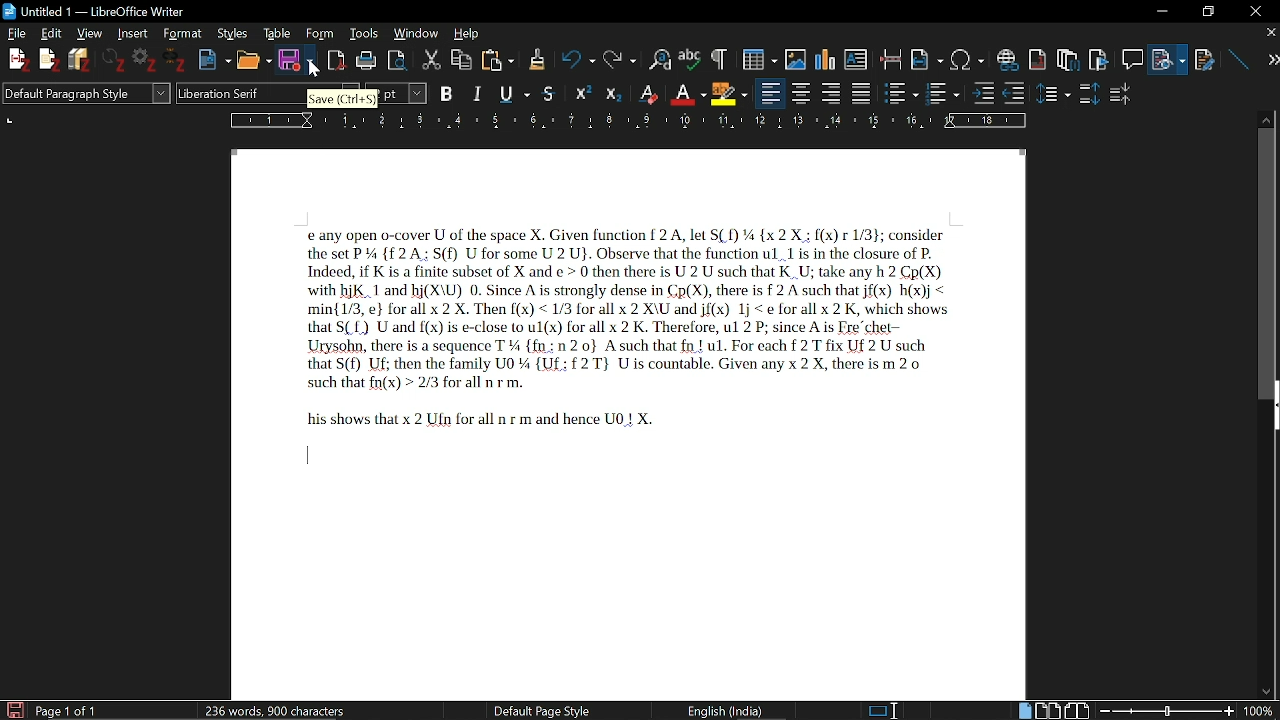 The width and height of the screenshot is (1280, 720). Describe the element at coordinates (228, 95) in the screenshot. I see `Liberation Serif` at that location.